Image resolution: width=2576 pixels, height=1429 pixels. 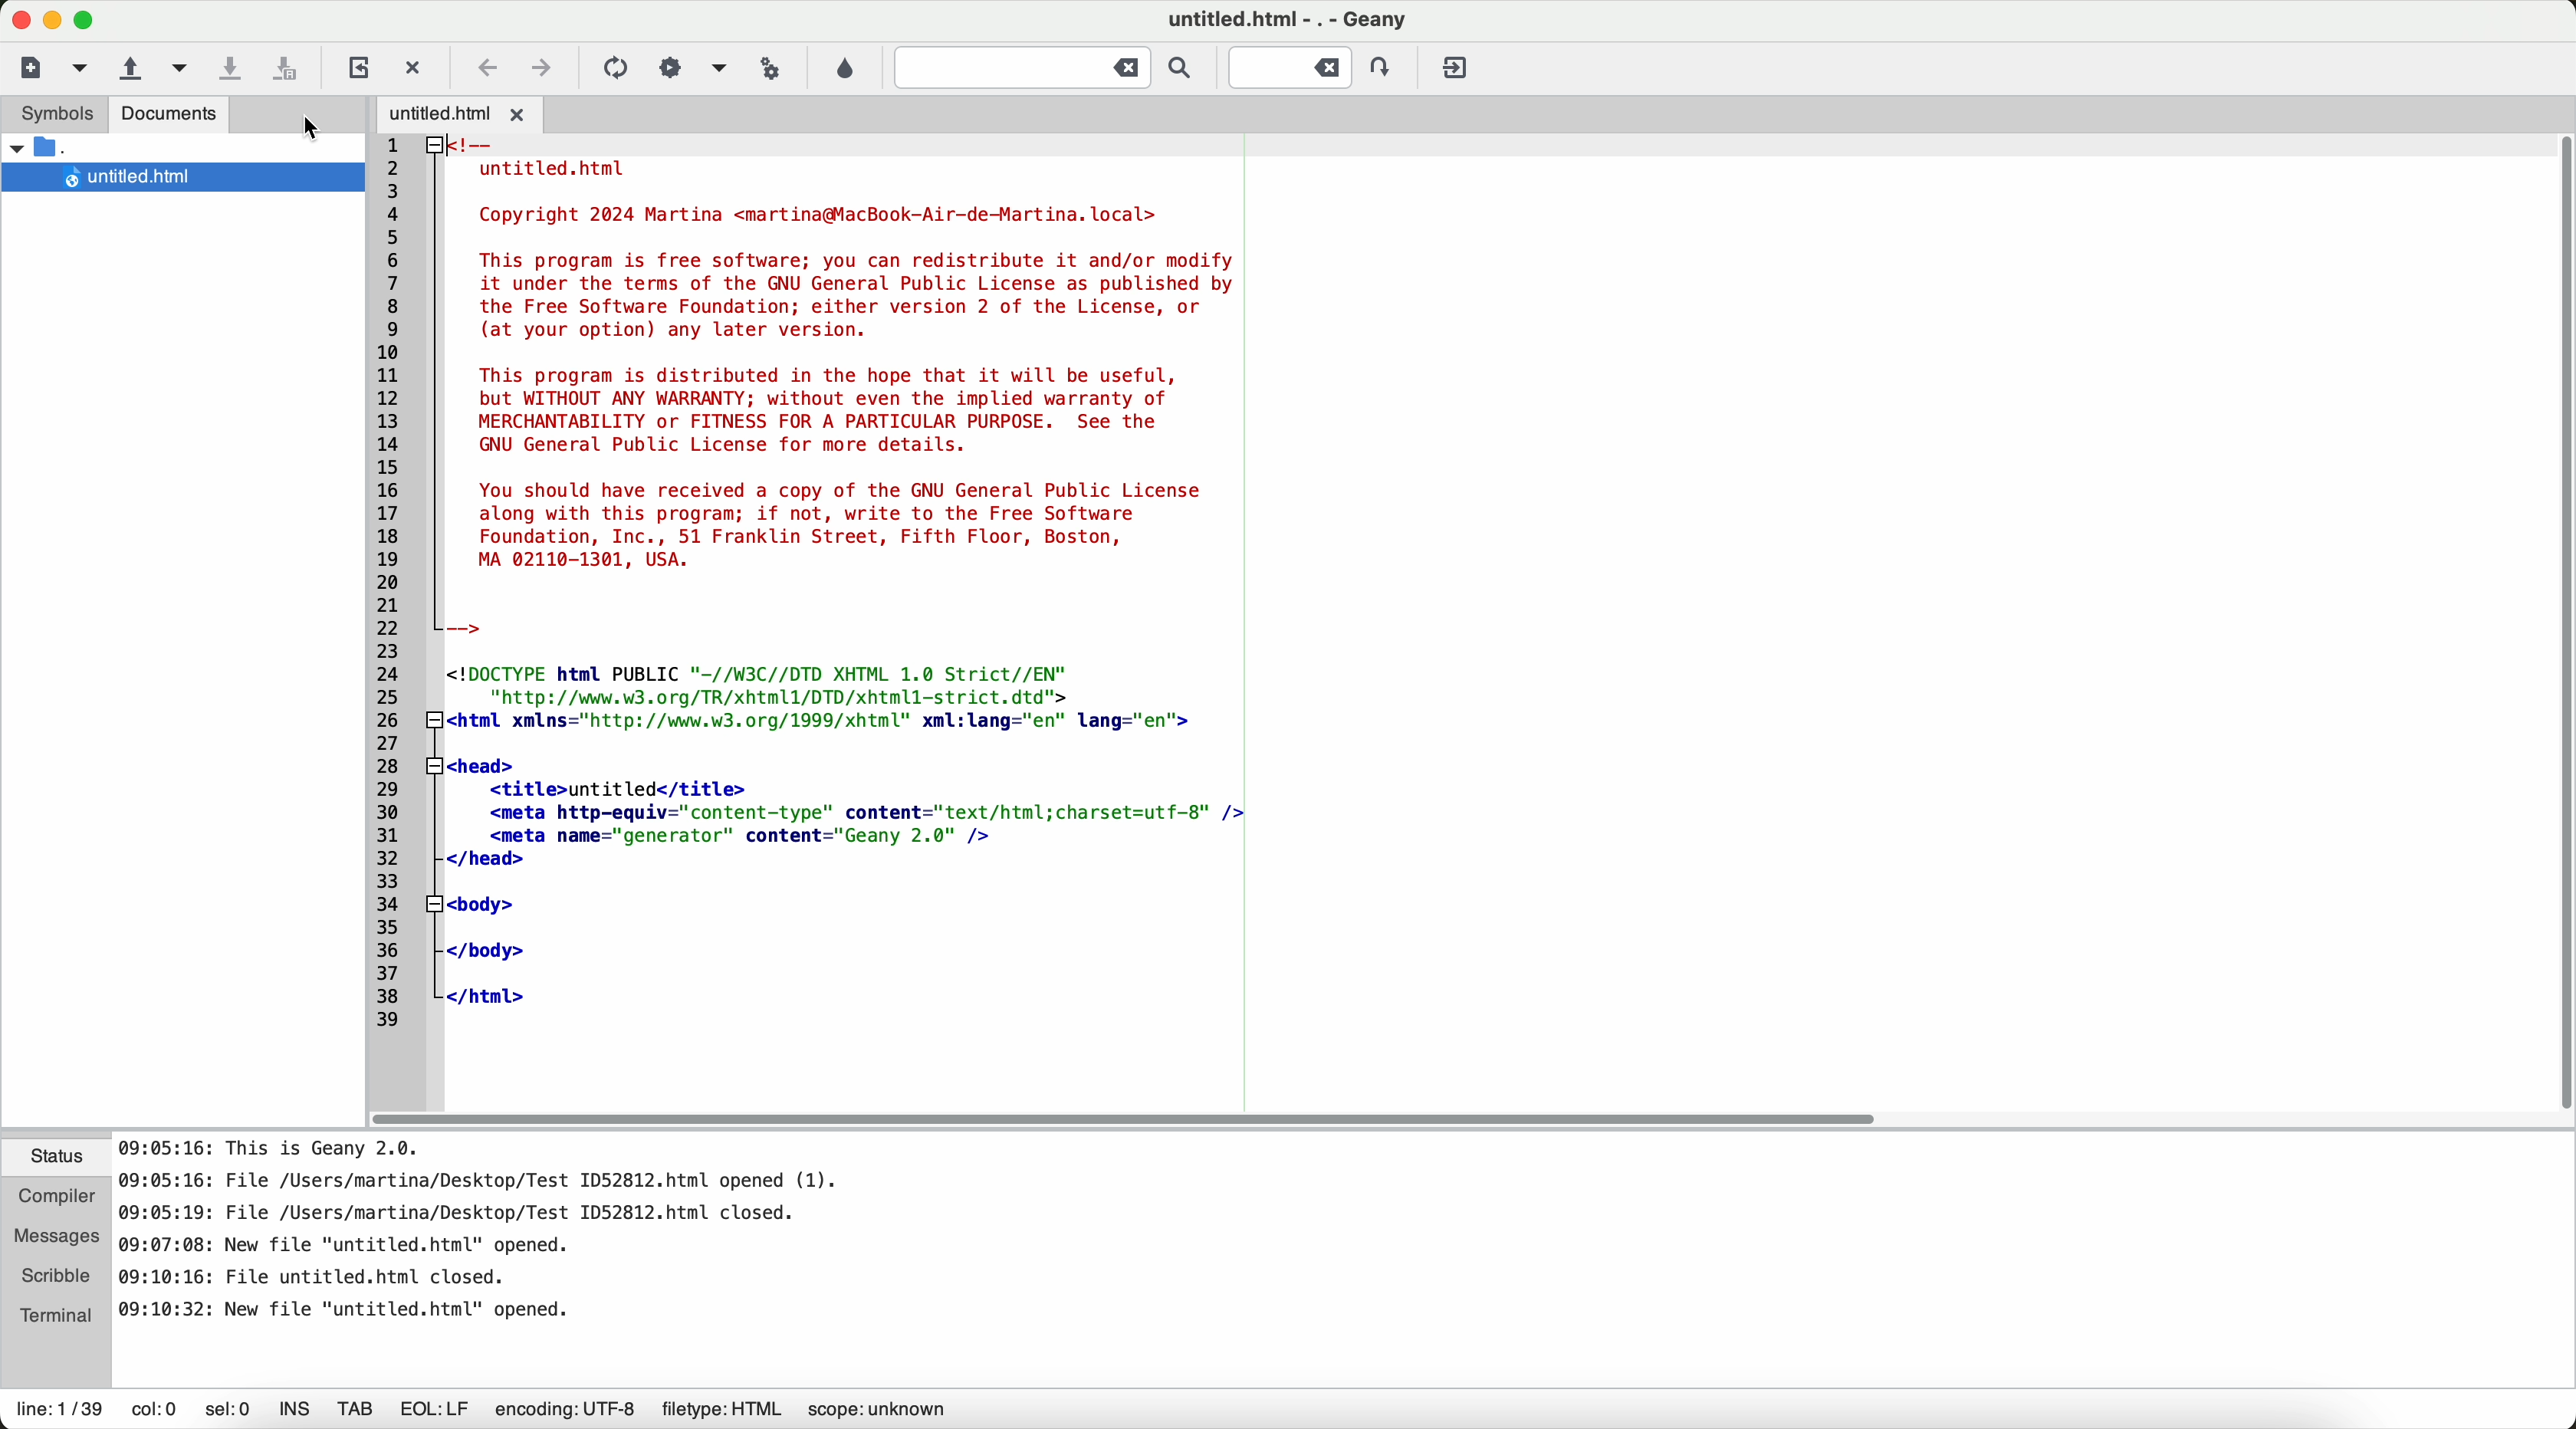 What do you see at coordinates (542, 66) in the screenshot?
I see `navigate foward` at bounding box center [542, 66].